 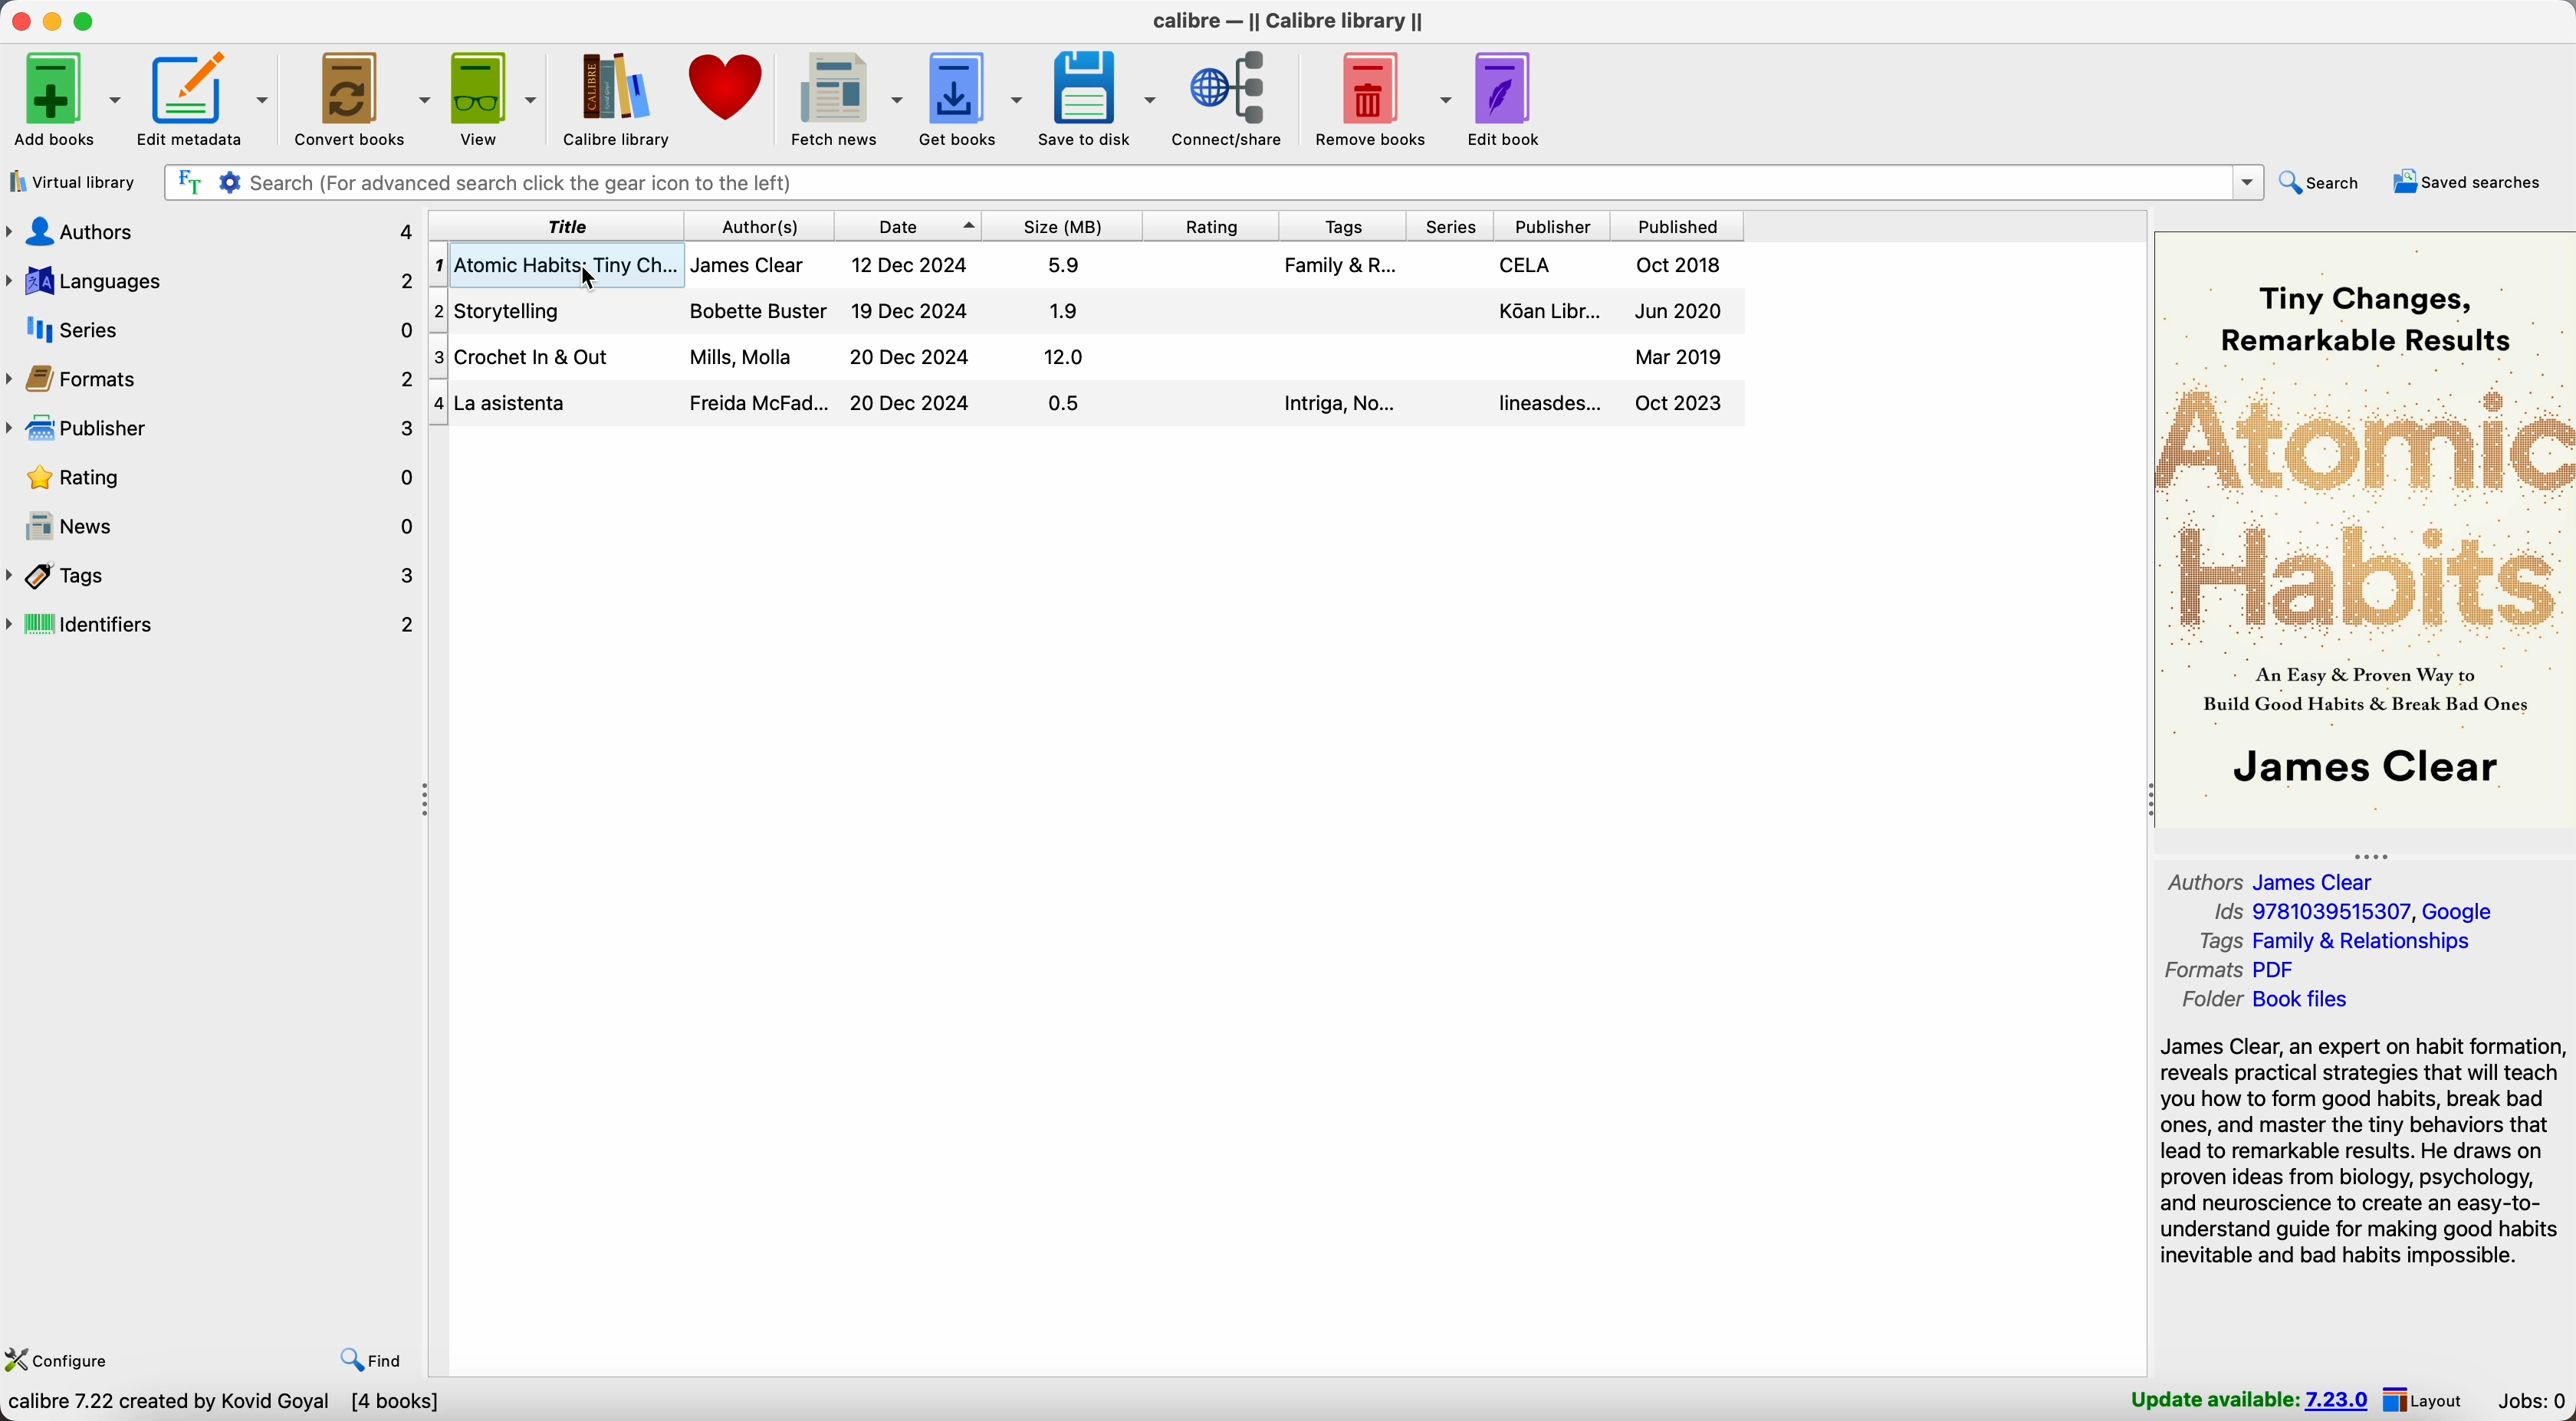 I want to click on tags, so click(x=2334, y=942).